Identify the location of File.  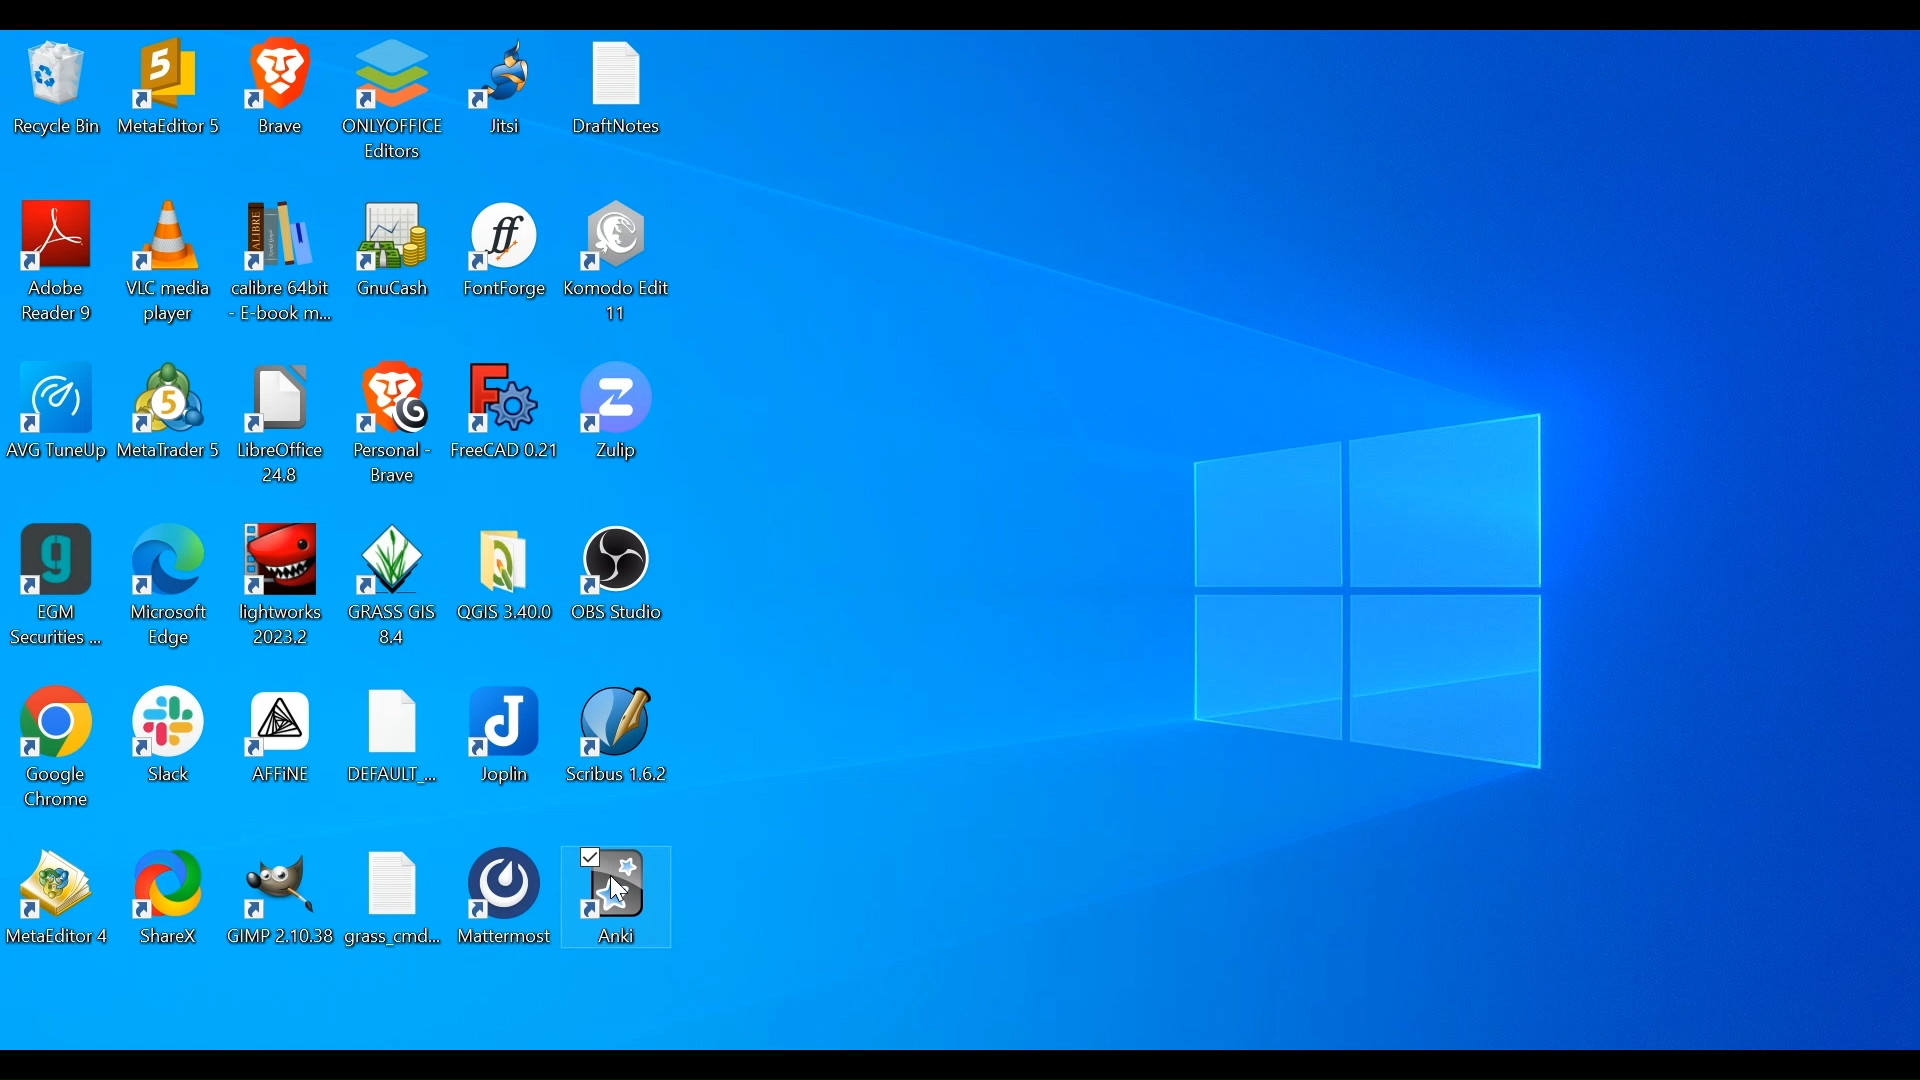
(398, 901).